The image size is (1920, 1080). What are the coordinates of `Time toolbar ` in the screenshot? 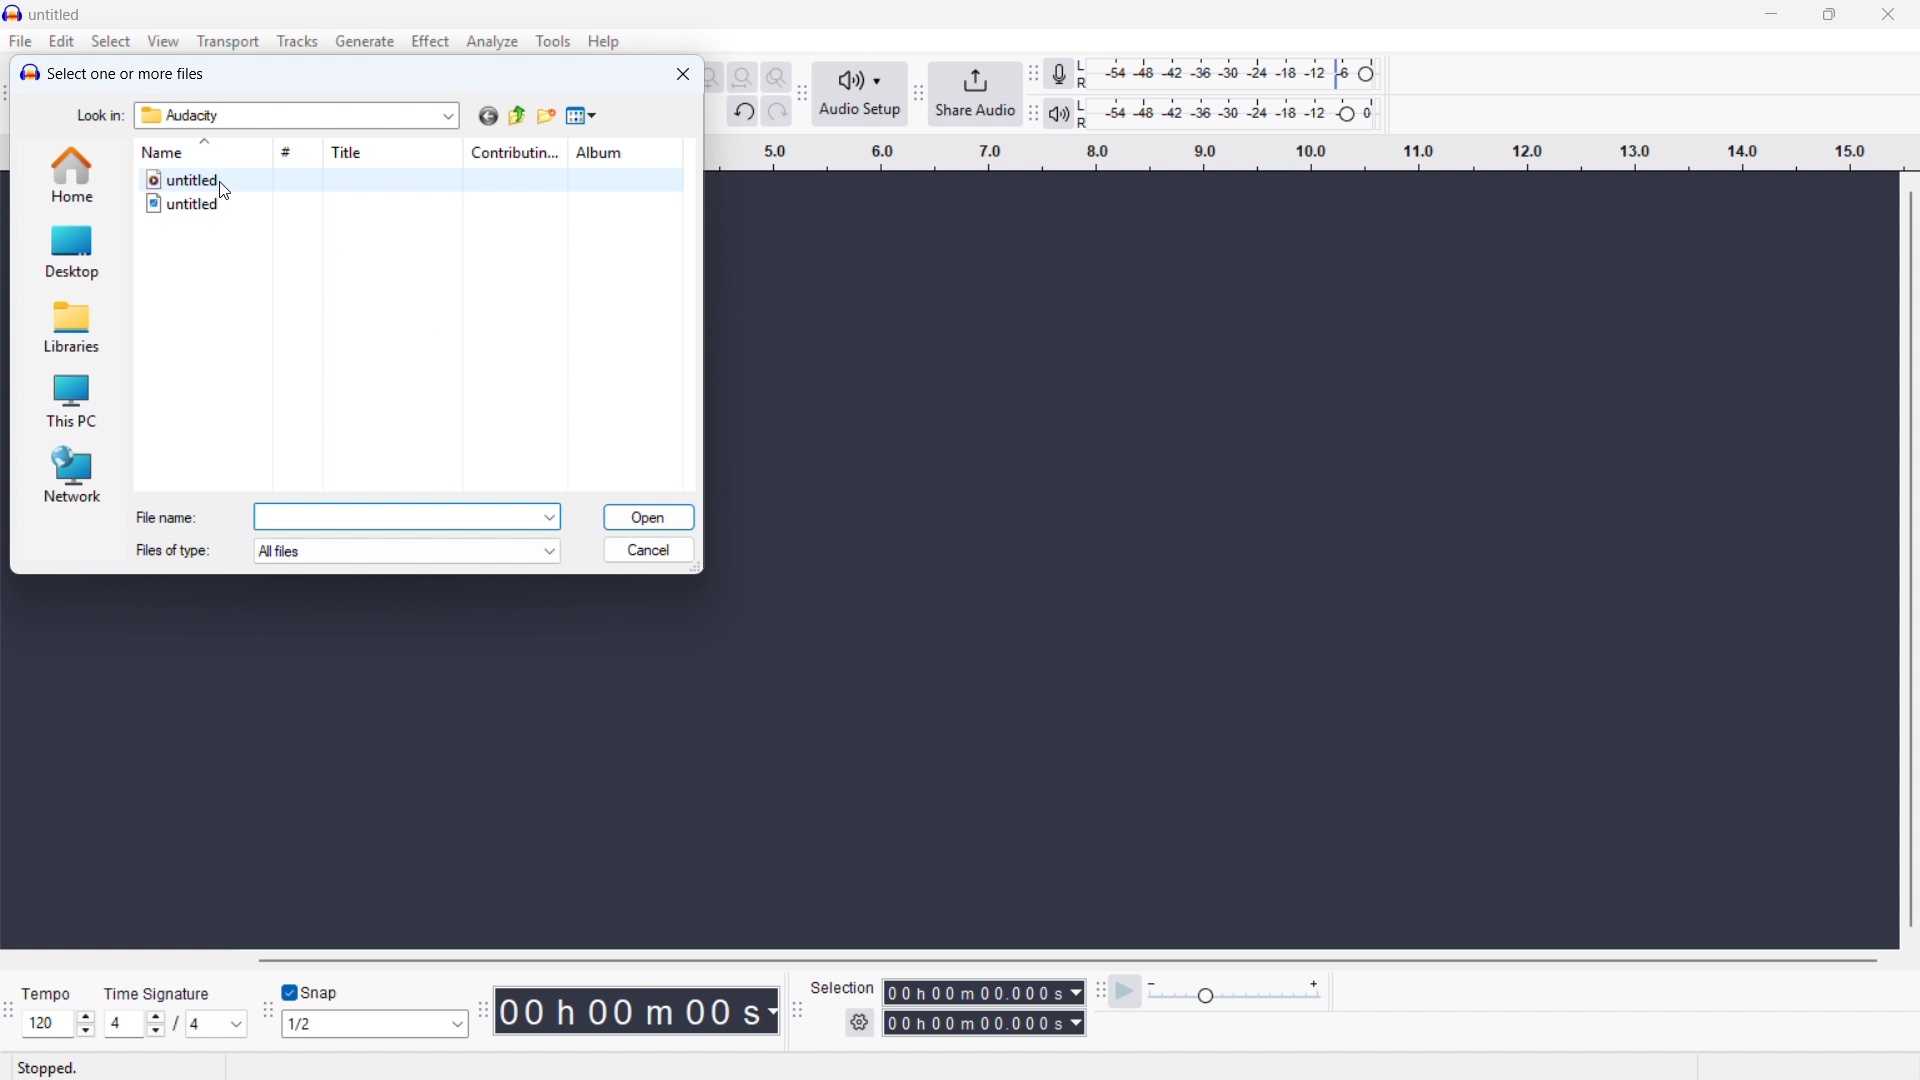 It's located at (482, 1013).